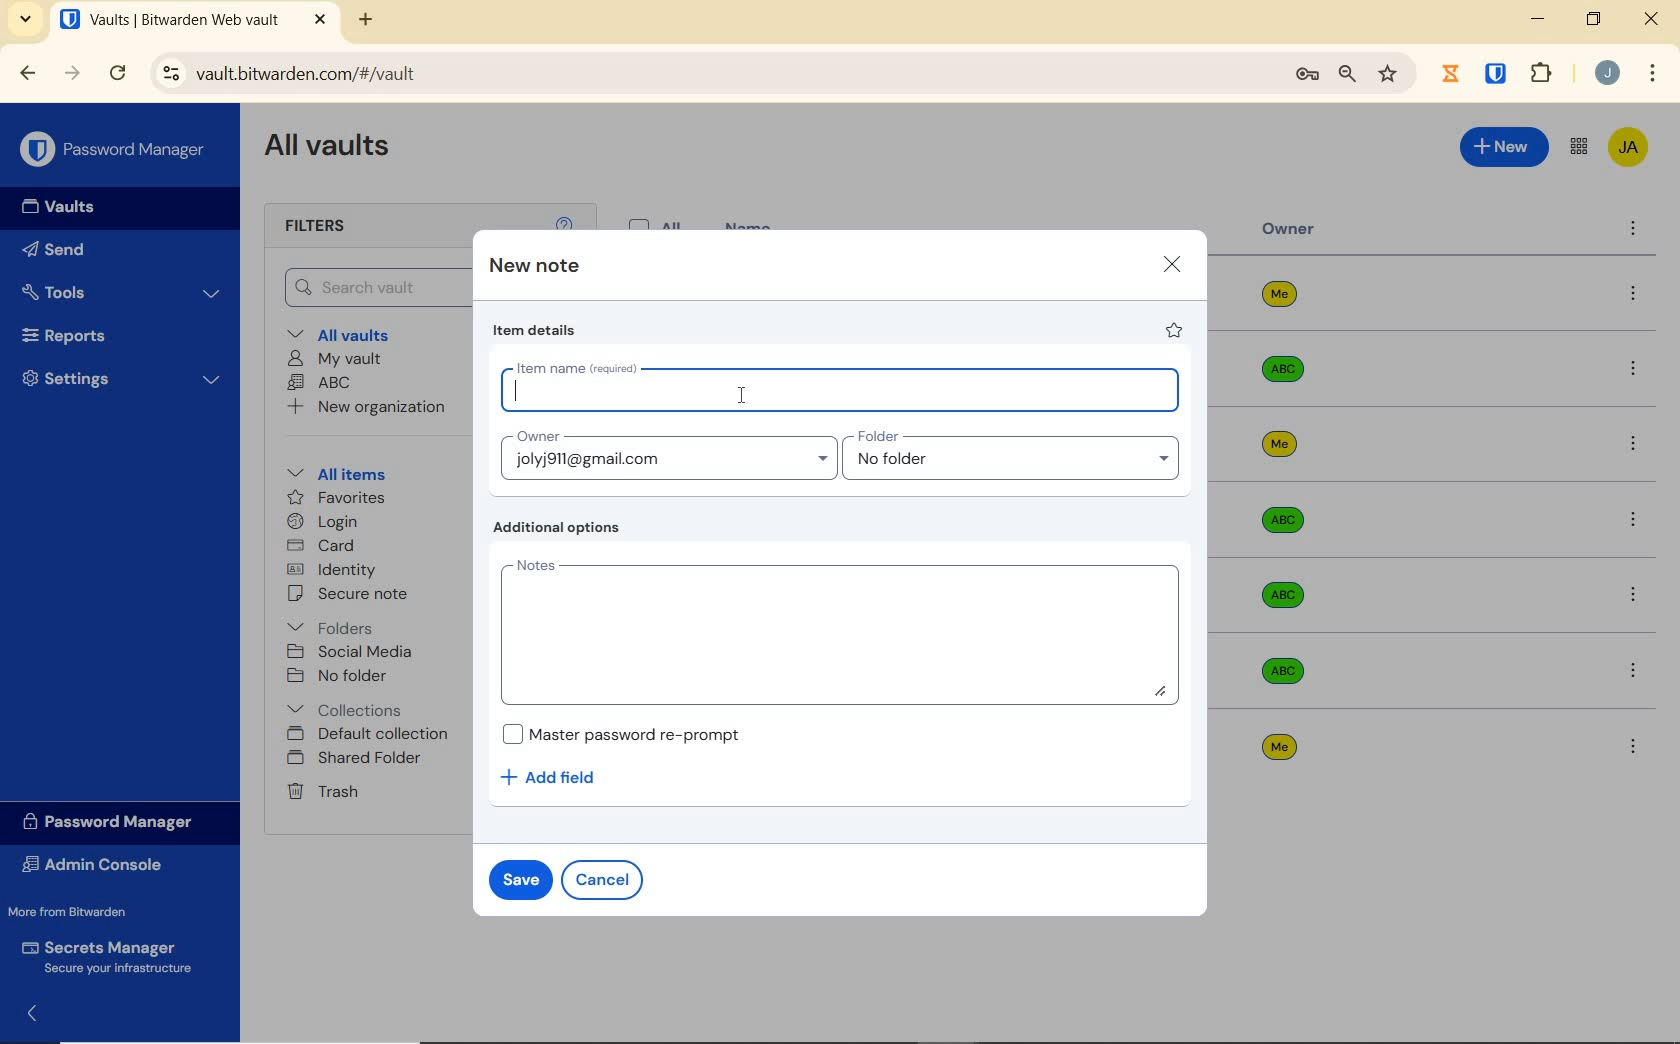 This screenshot has height=1044, width=1680. I want to click on All vaults, so click(357, 336).